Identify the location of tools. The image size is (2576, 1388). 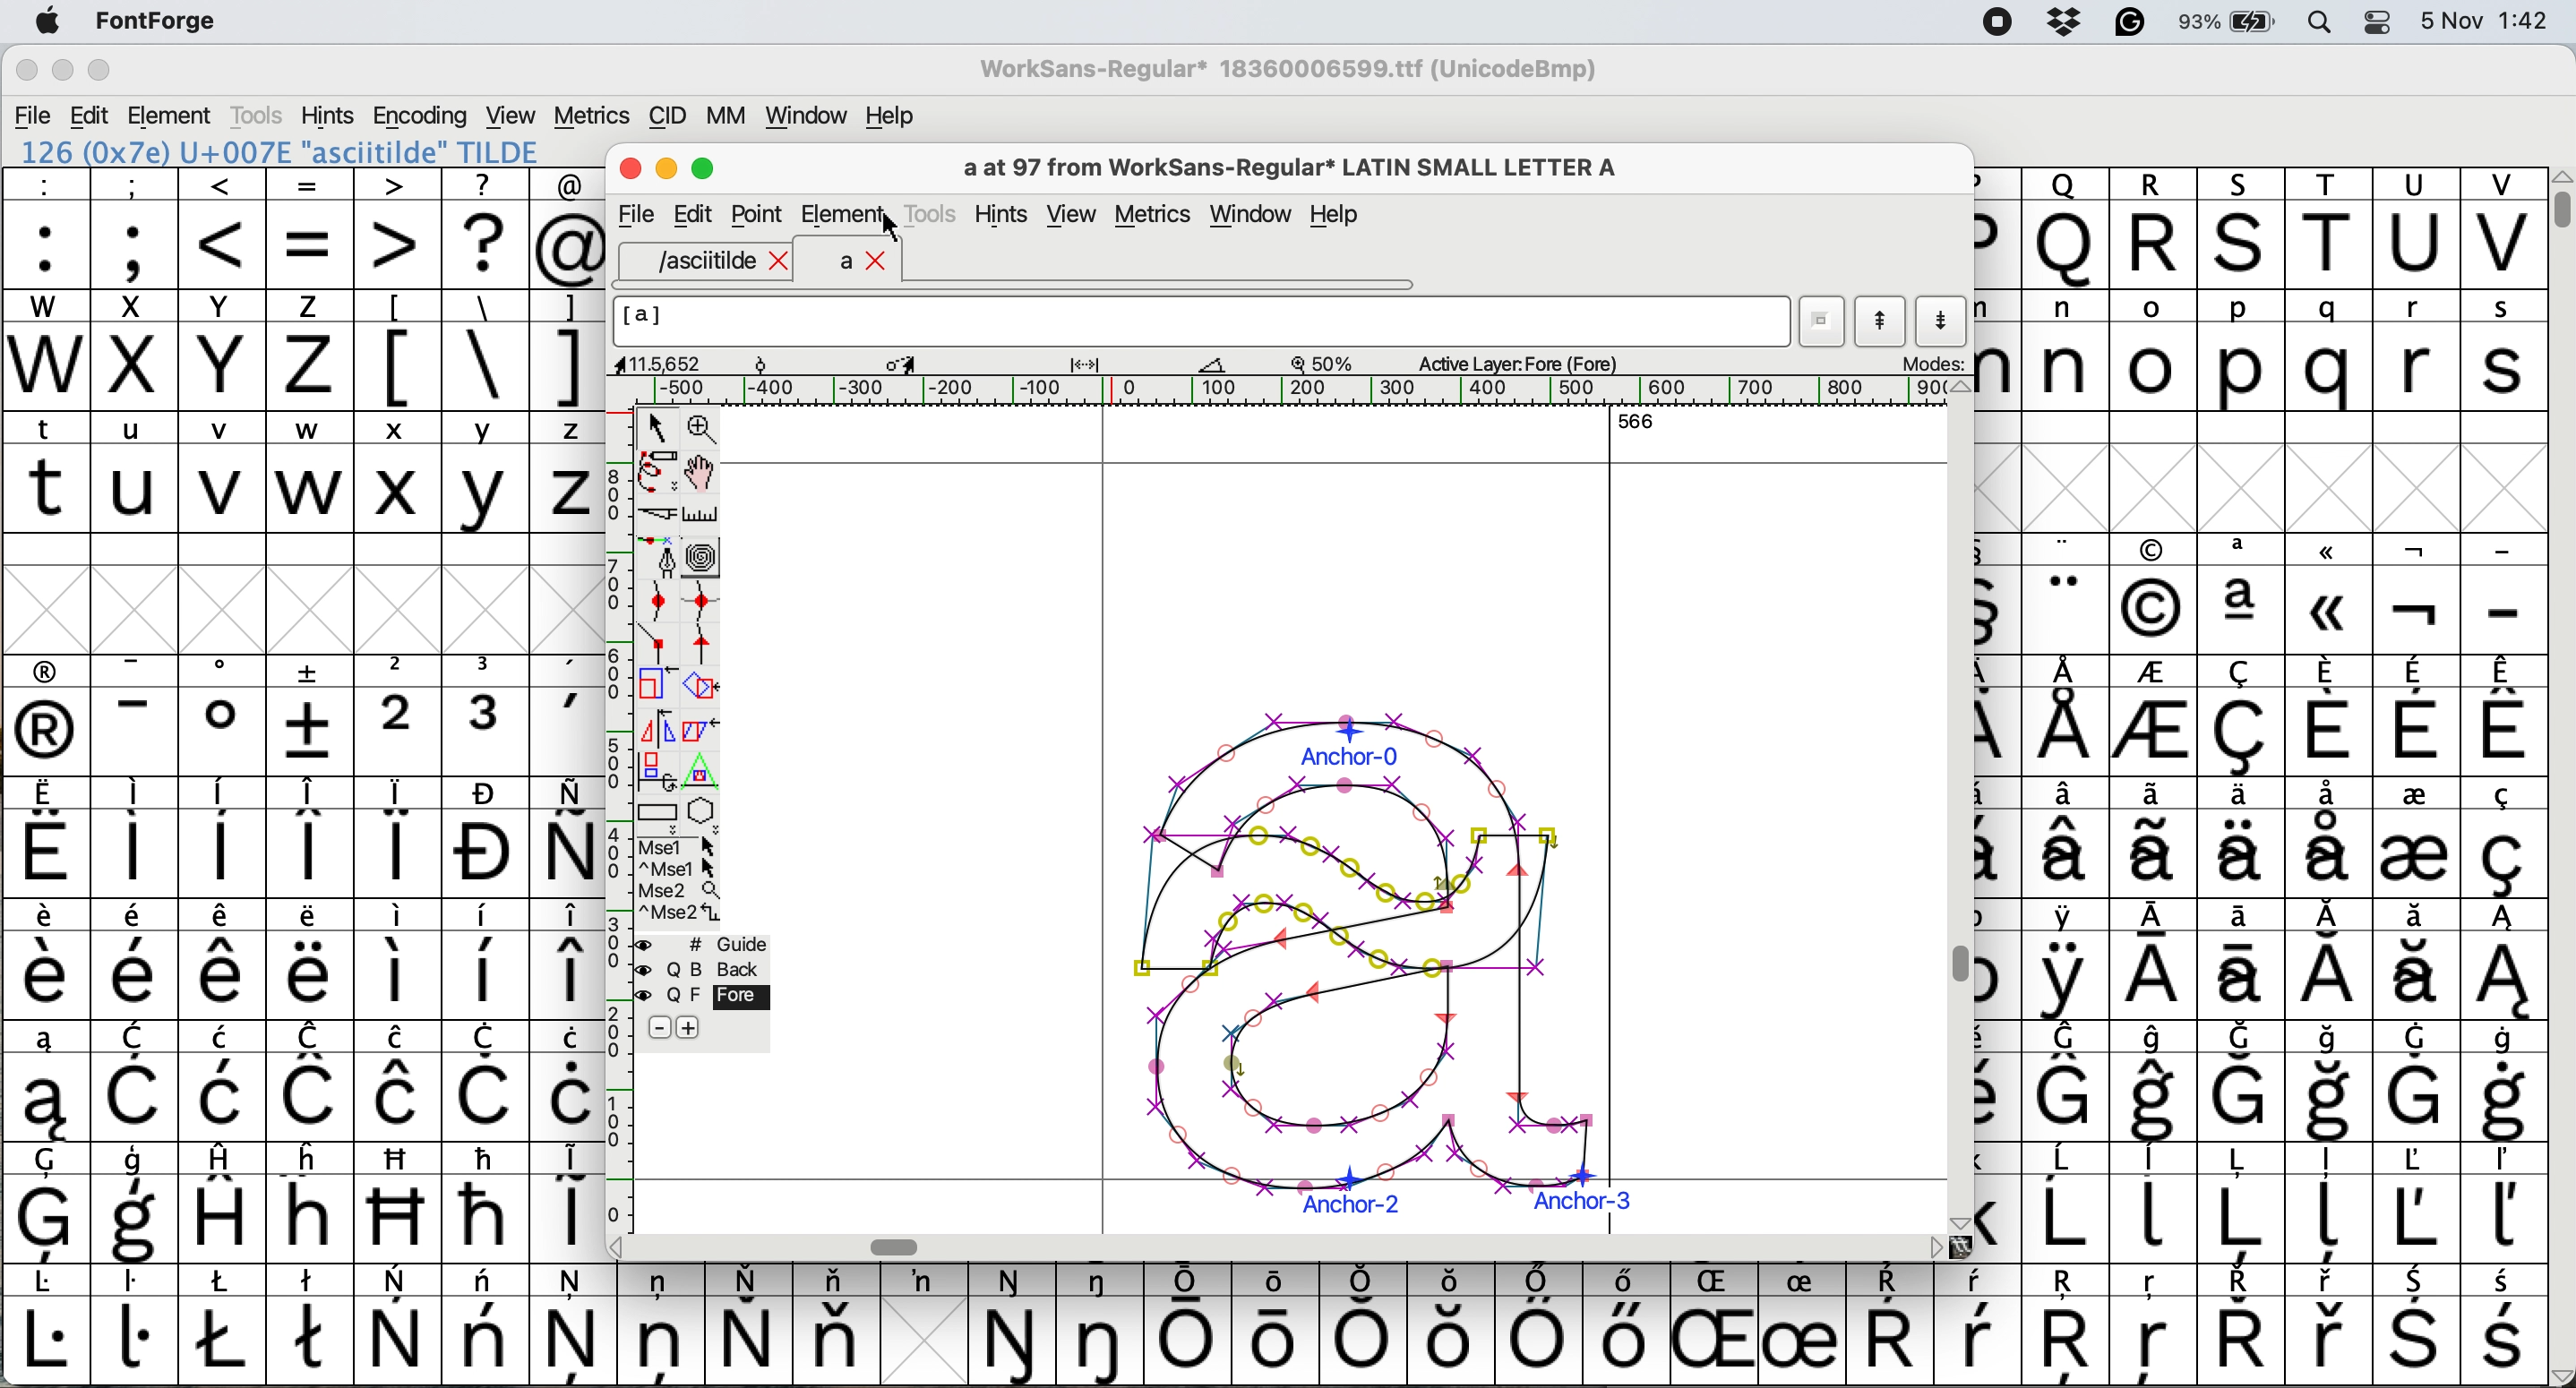
(934, 211).